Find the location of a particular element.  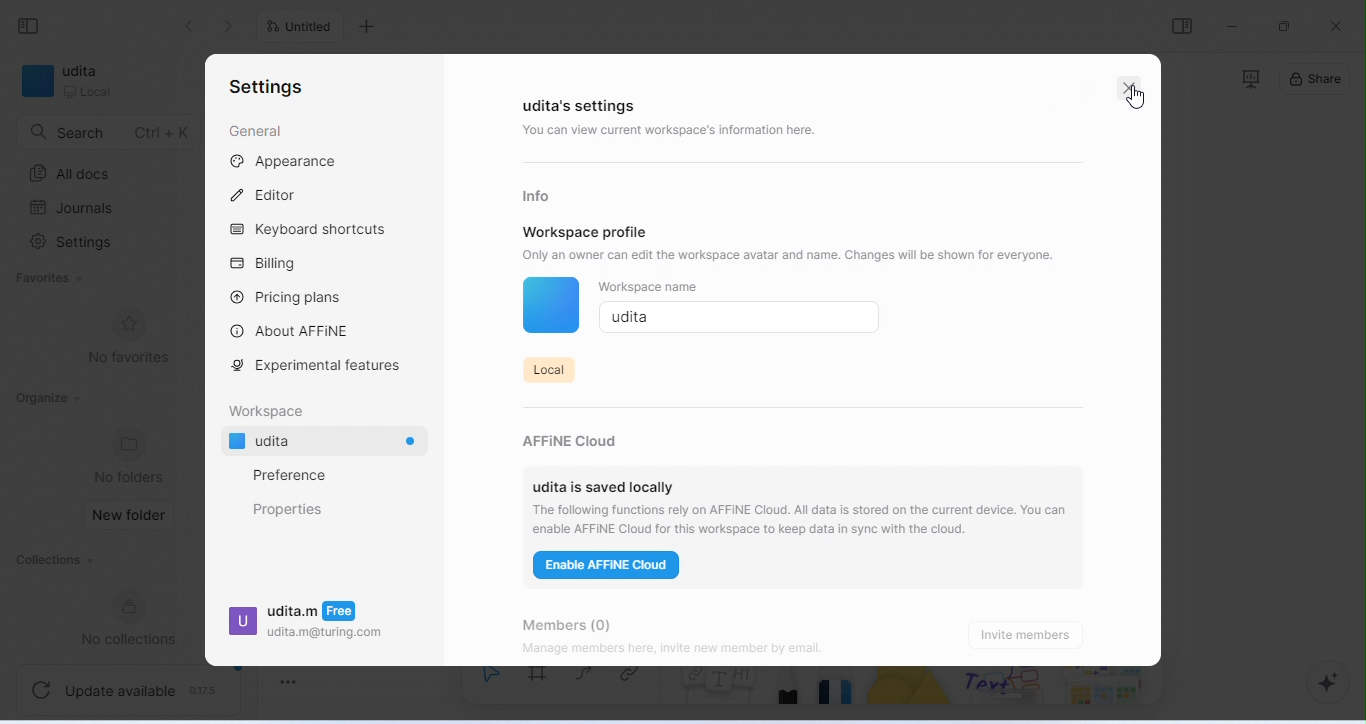

curve is located at coordinates (589, 681).